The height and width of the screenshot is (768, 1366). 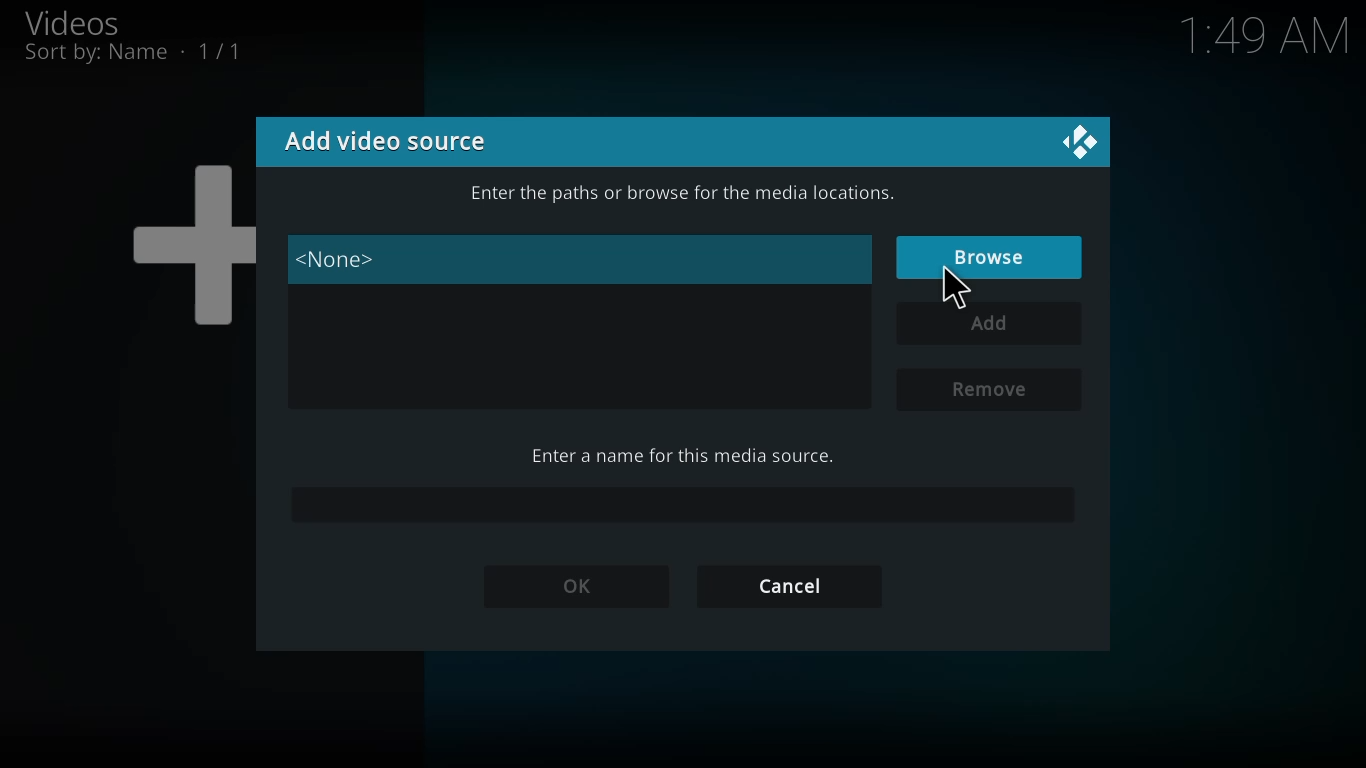 I want to click on sort by name, so click(x=133, y=56).